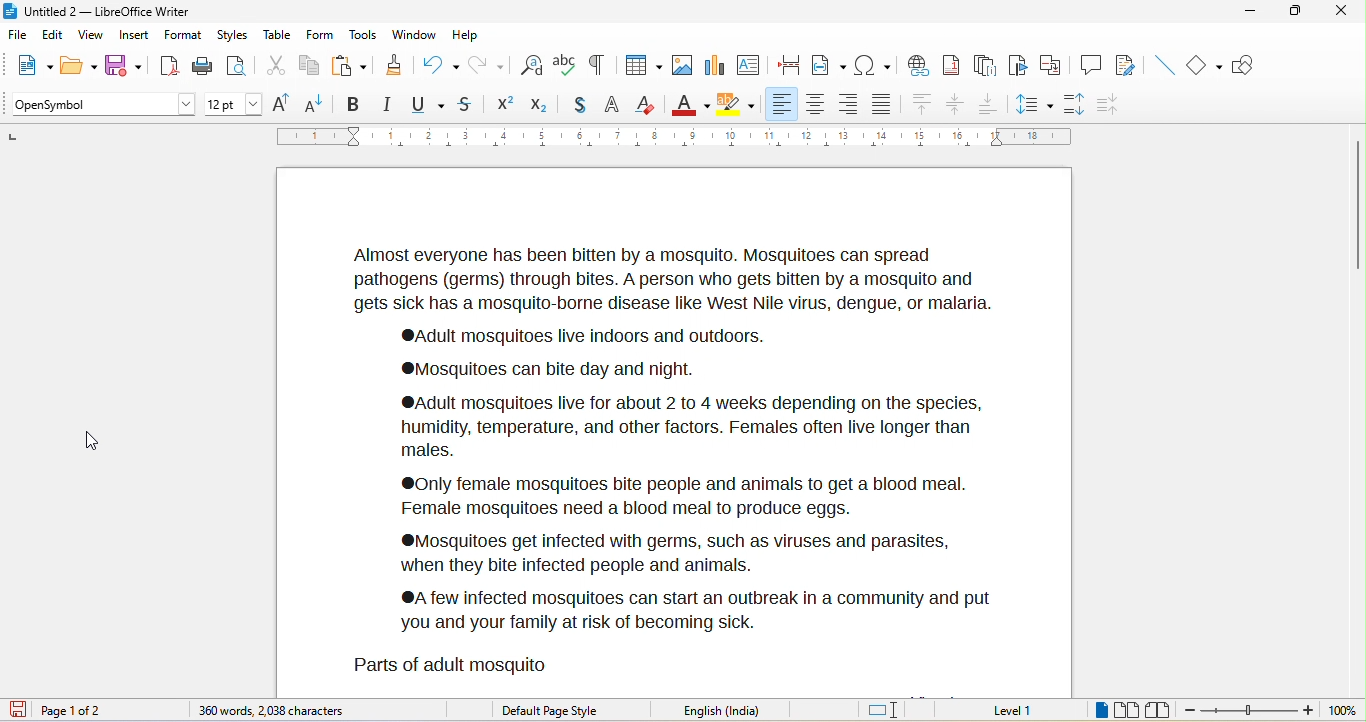 This screenshot has height=722, width=1366. I want to click on font name, so click(99, 105).